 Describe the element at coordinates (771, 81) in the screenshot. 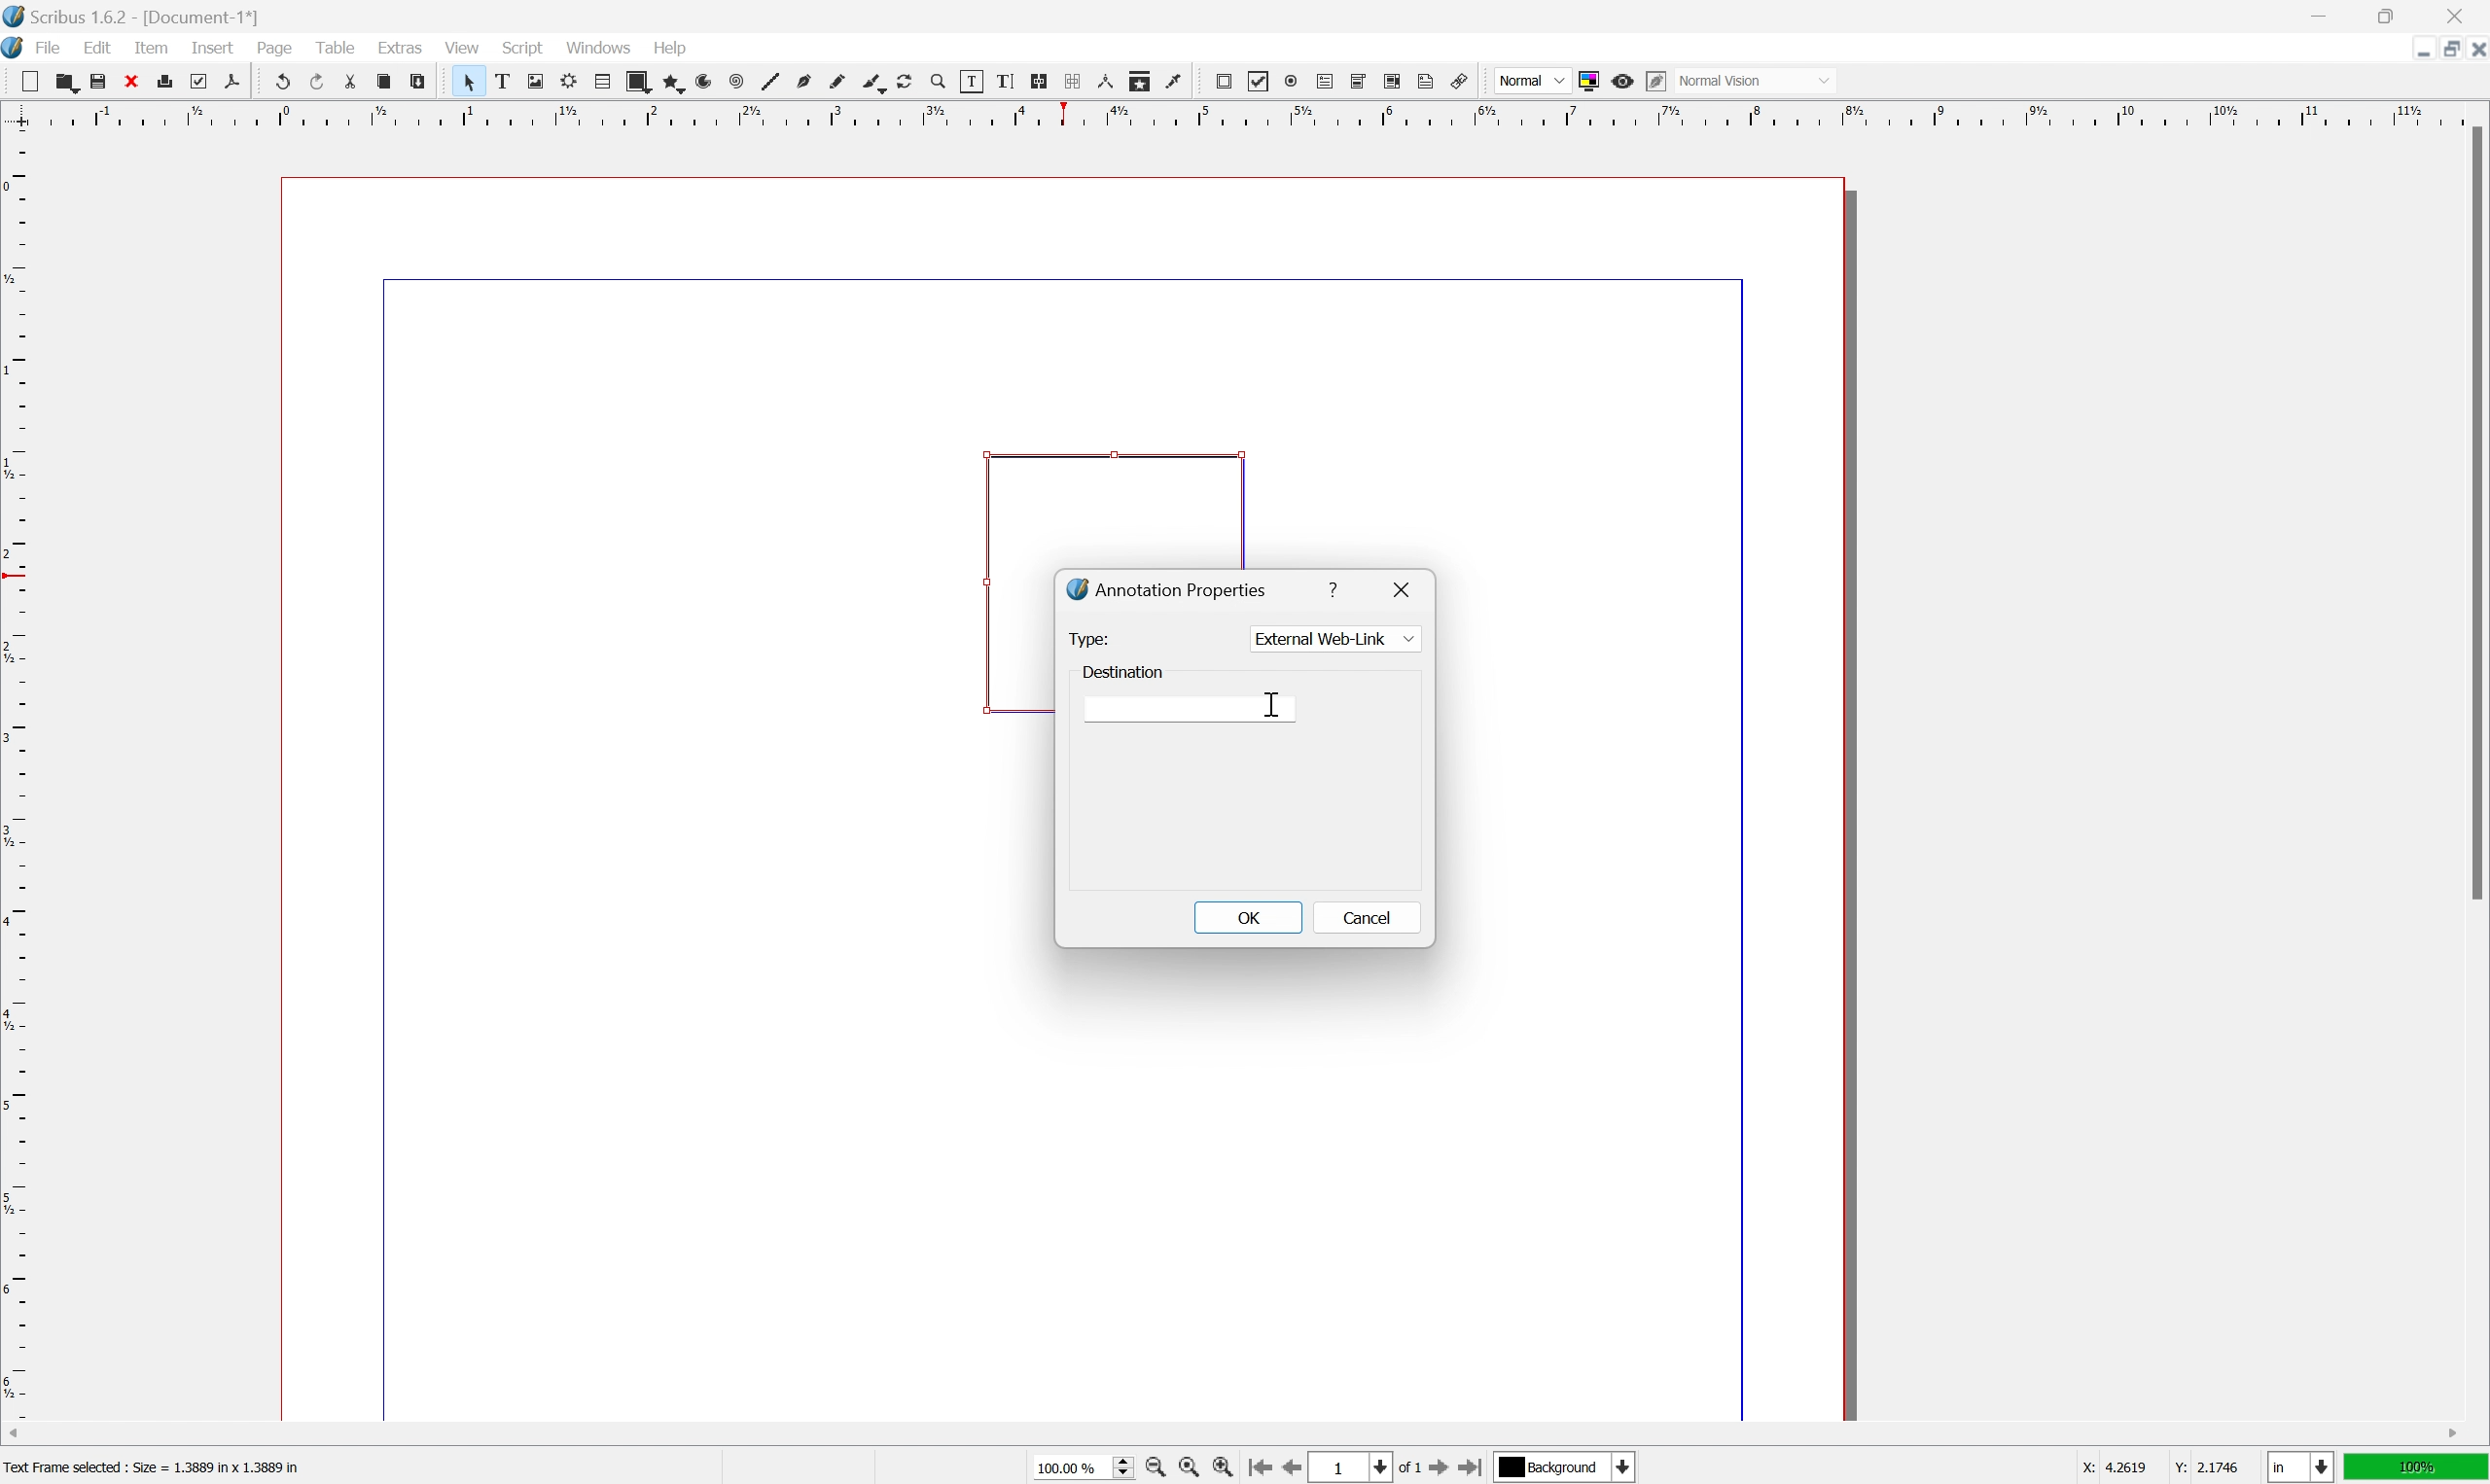

I see `line` at that location.